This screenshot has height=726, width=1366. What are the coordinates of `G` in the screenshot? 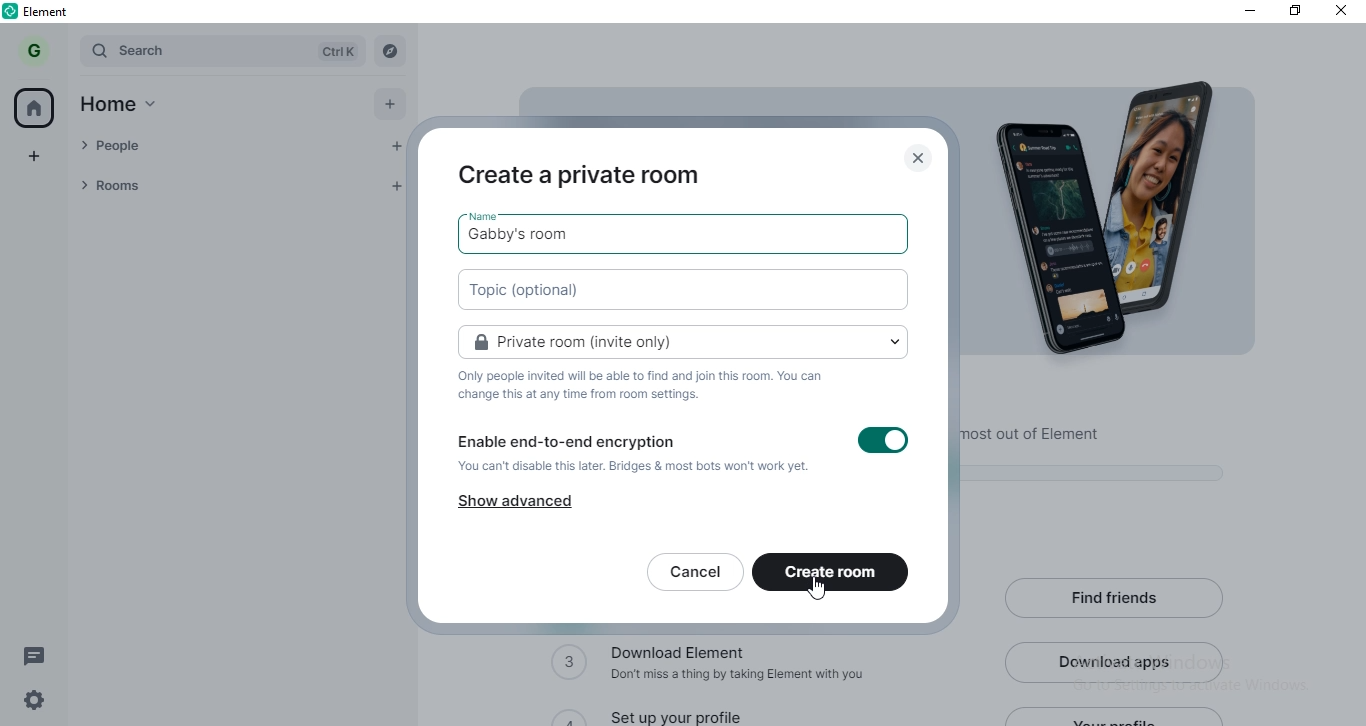 It's located at (37, 50).